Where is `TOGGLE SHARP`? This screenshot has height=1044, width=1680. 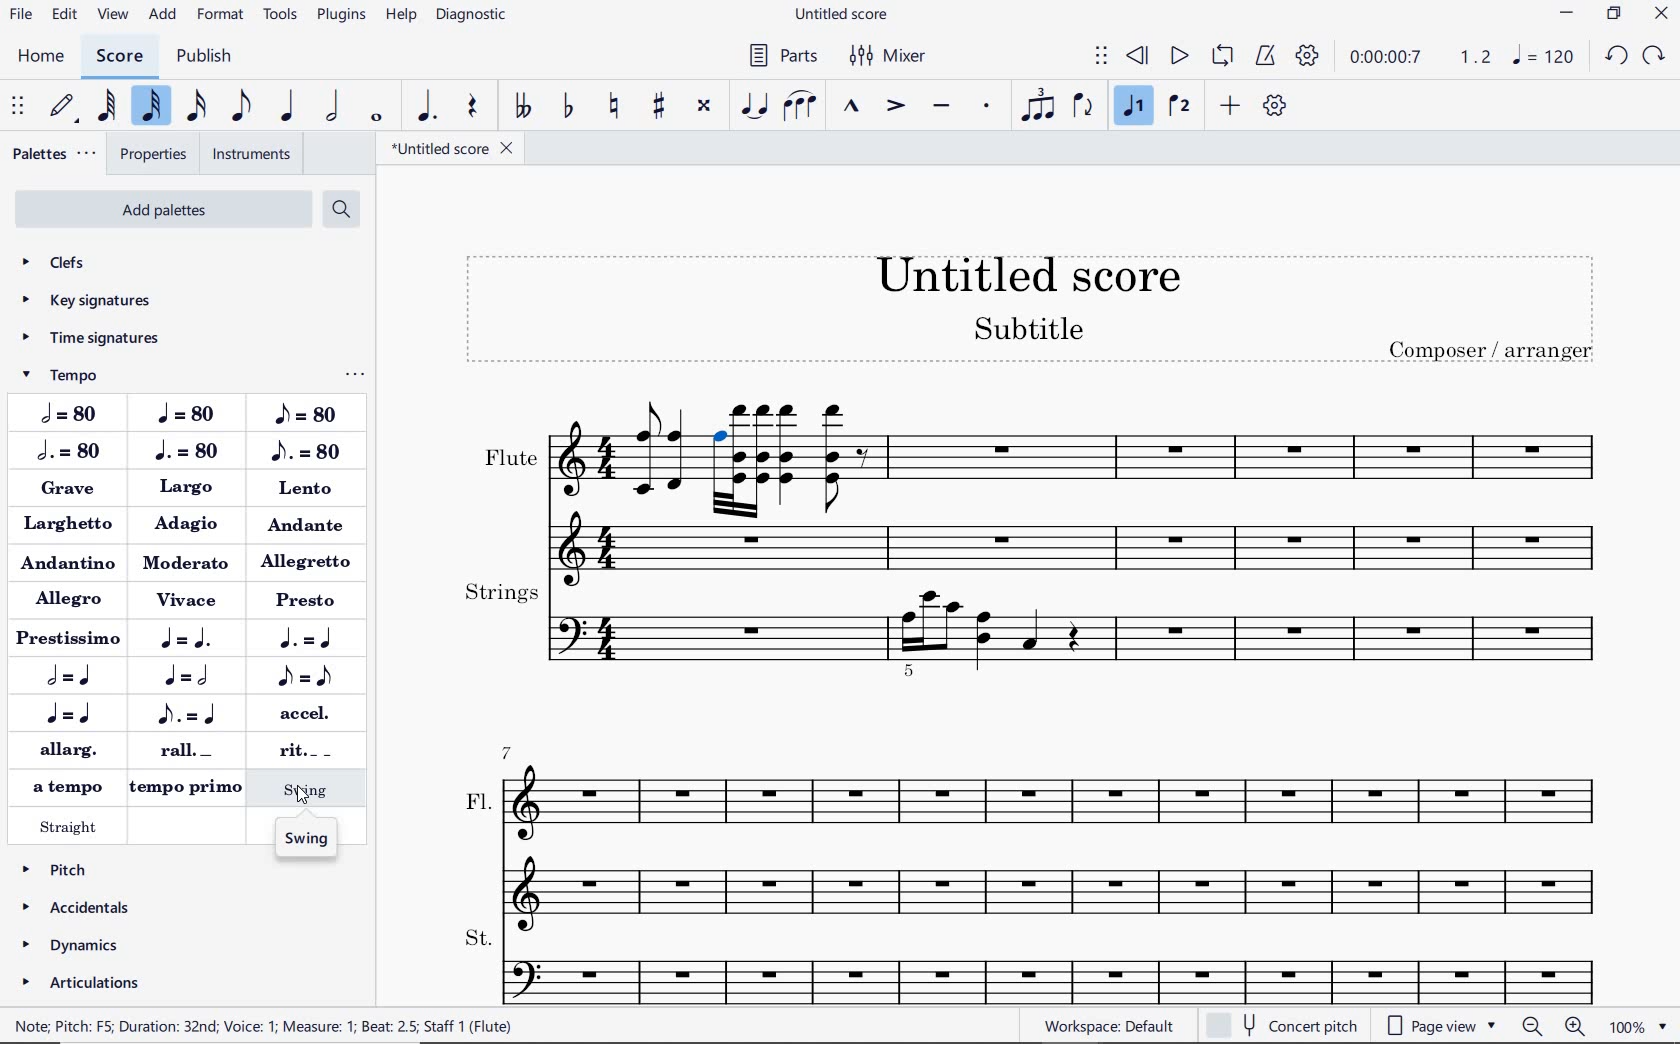
TOGGLE SHARP is located at coordinates (656, 107).